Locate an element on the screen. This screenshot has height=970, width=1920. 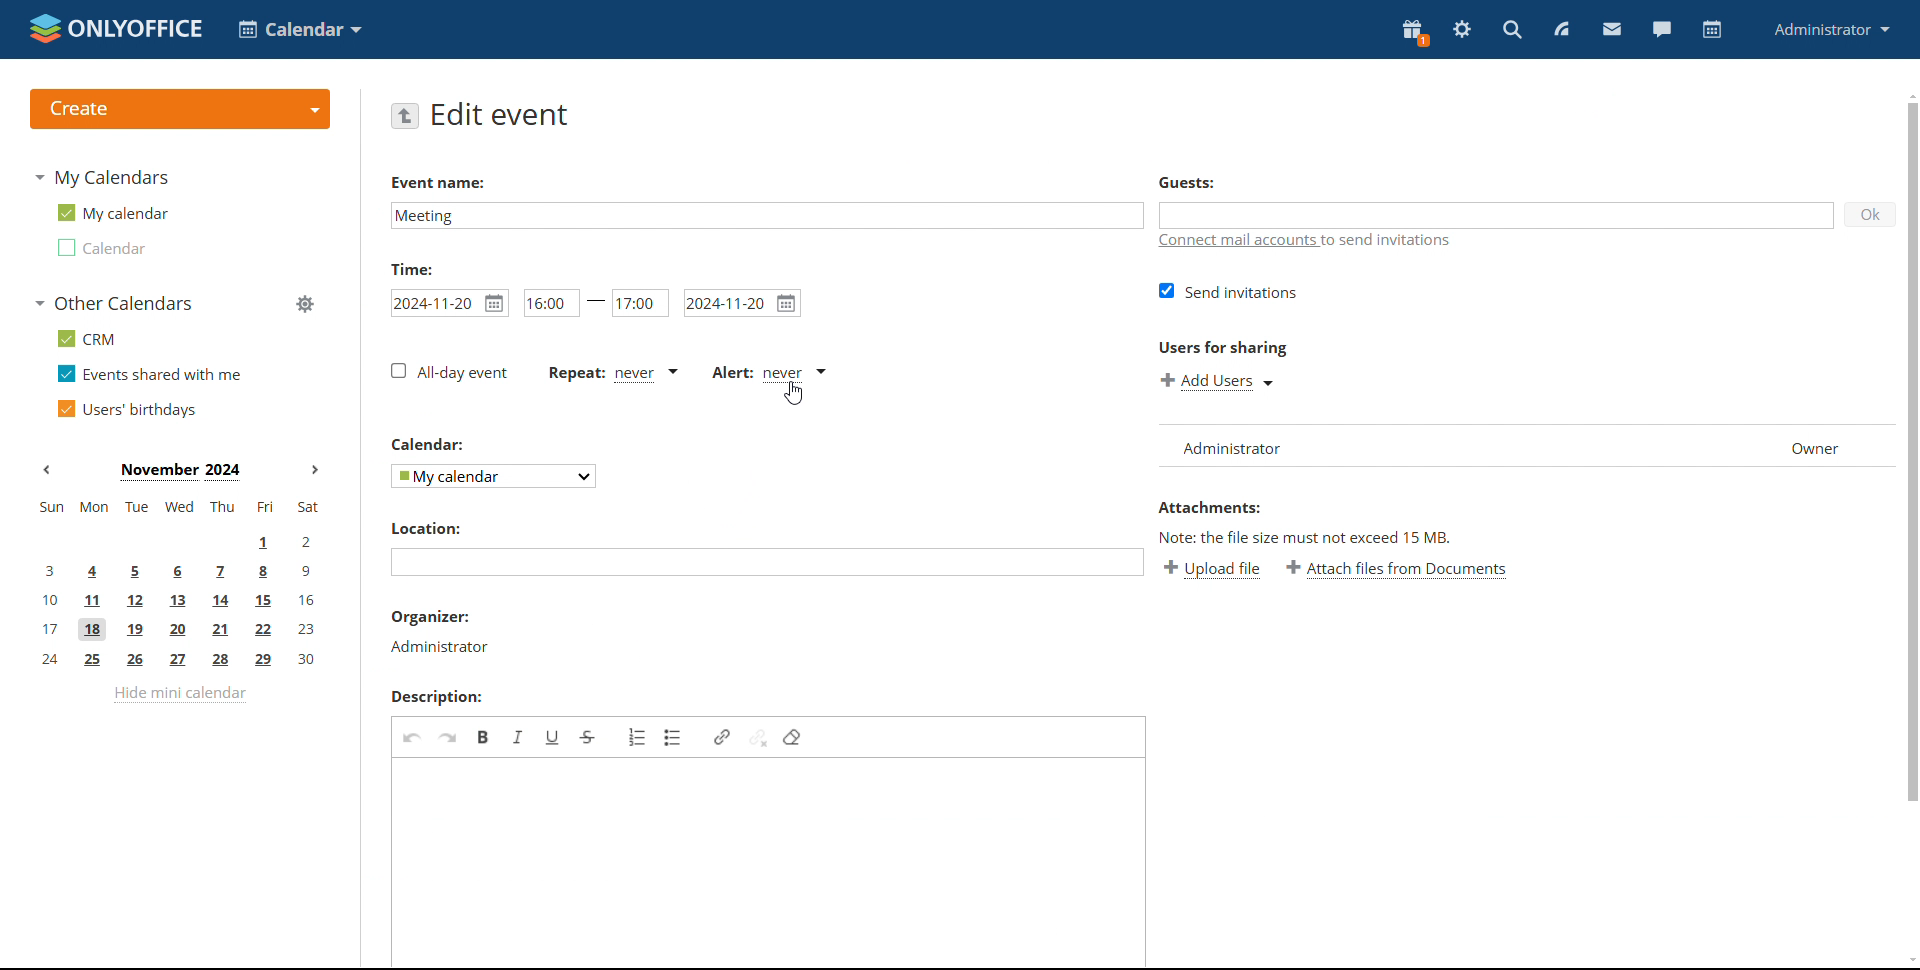
other calendars is located at coordinates (112, 303).